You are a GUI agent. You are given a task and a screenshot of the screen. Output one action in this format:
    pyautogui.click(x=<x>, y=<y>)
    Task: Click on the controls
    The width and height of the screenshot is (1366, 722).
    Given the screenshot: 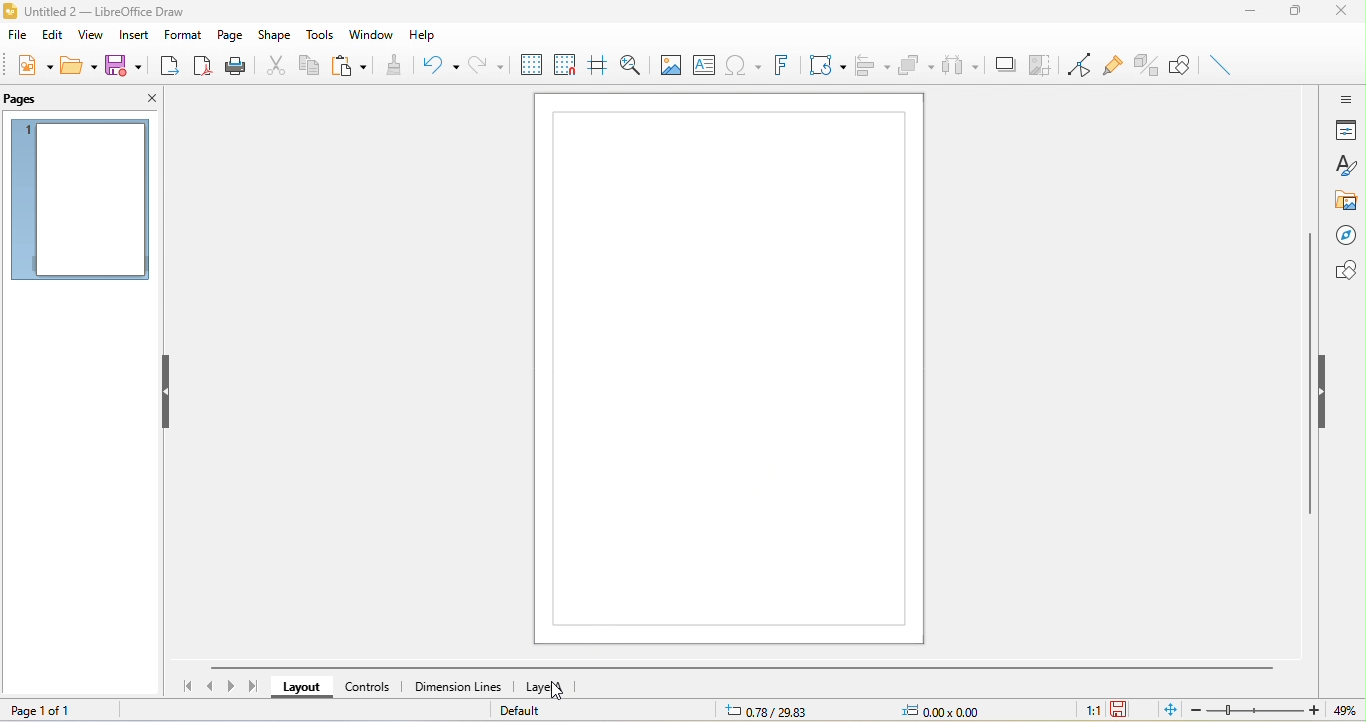 What is the action you would take?
    pyautogui.click(x=374, y=687)
    